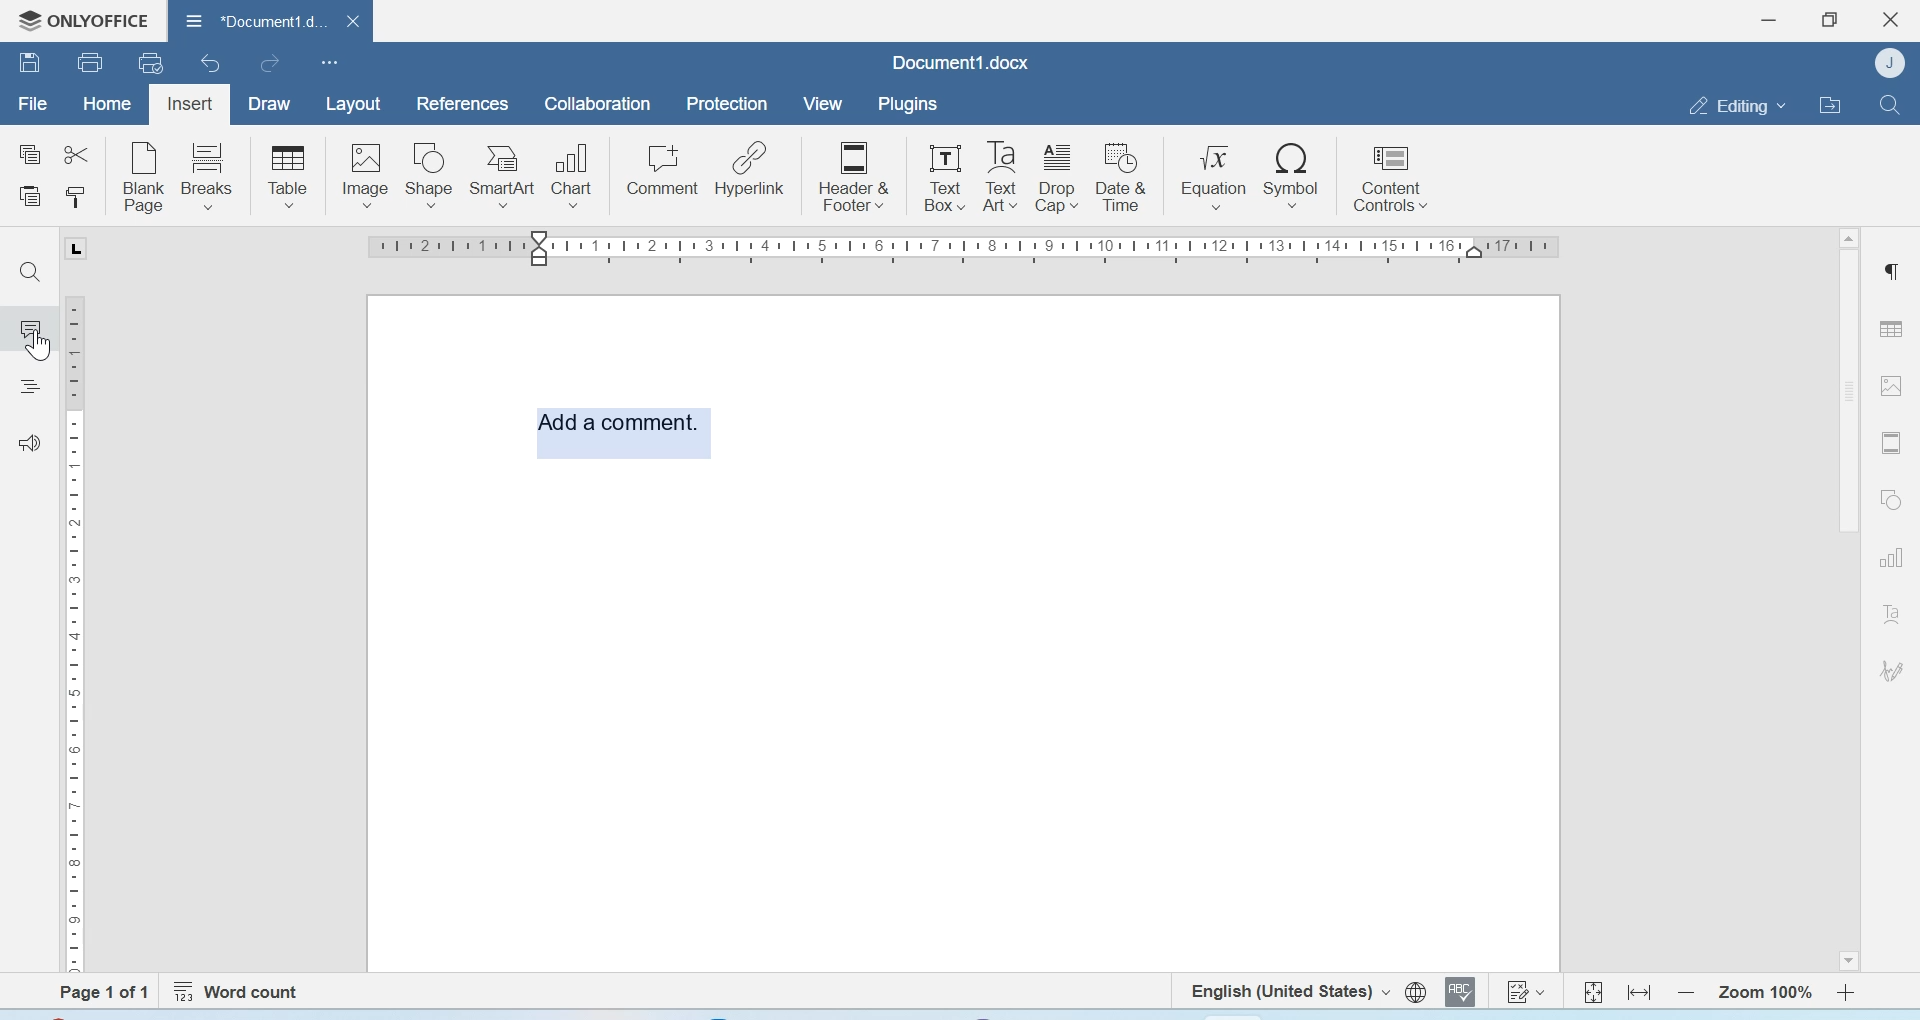  Describe the element at coordinates (821, 105) in the screenshot. I see `View` at that location.